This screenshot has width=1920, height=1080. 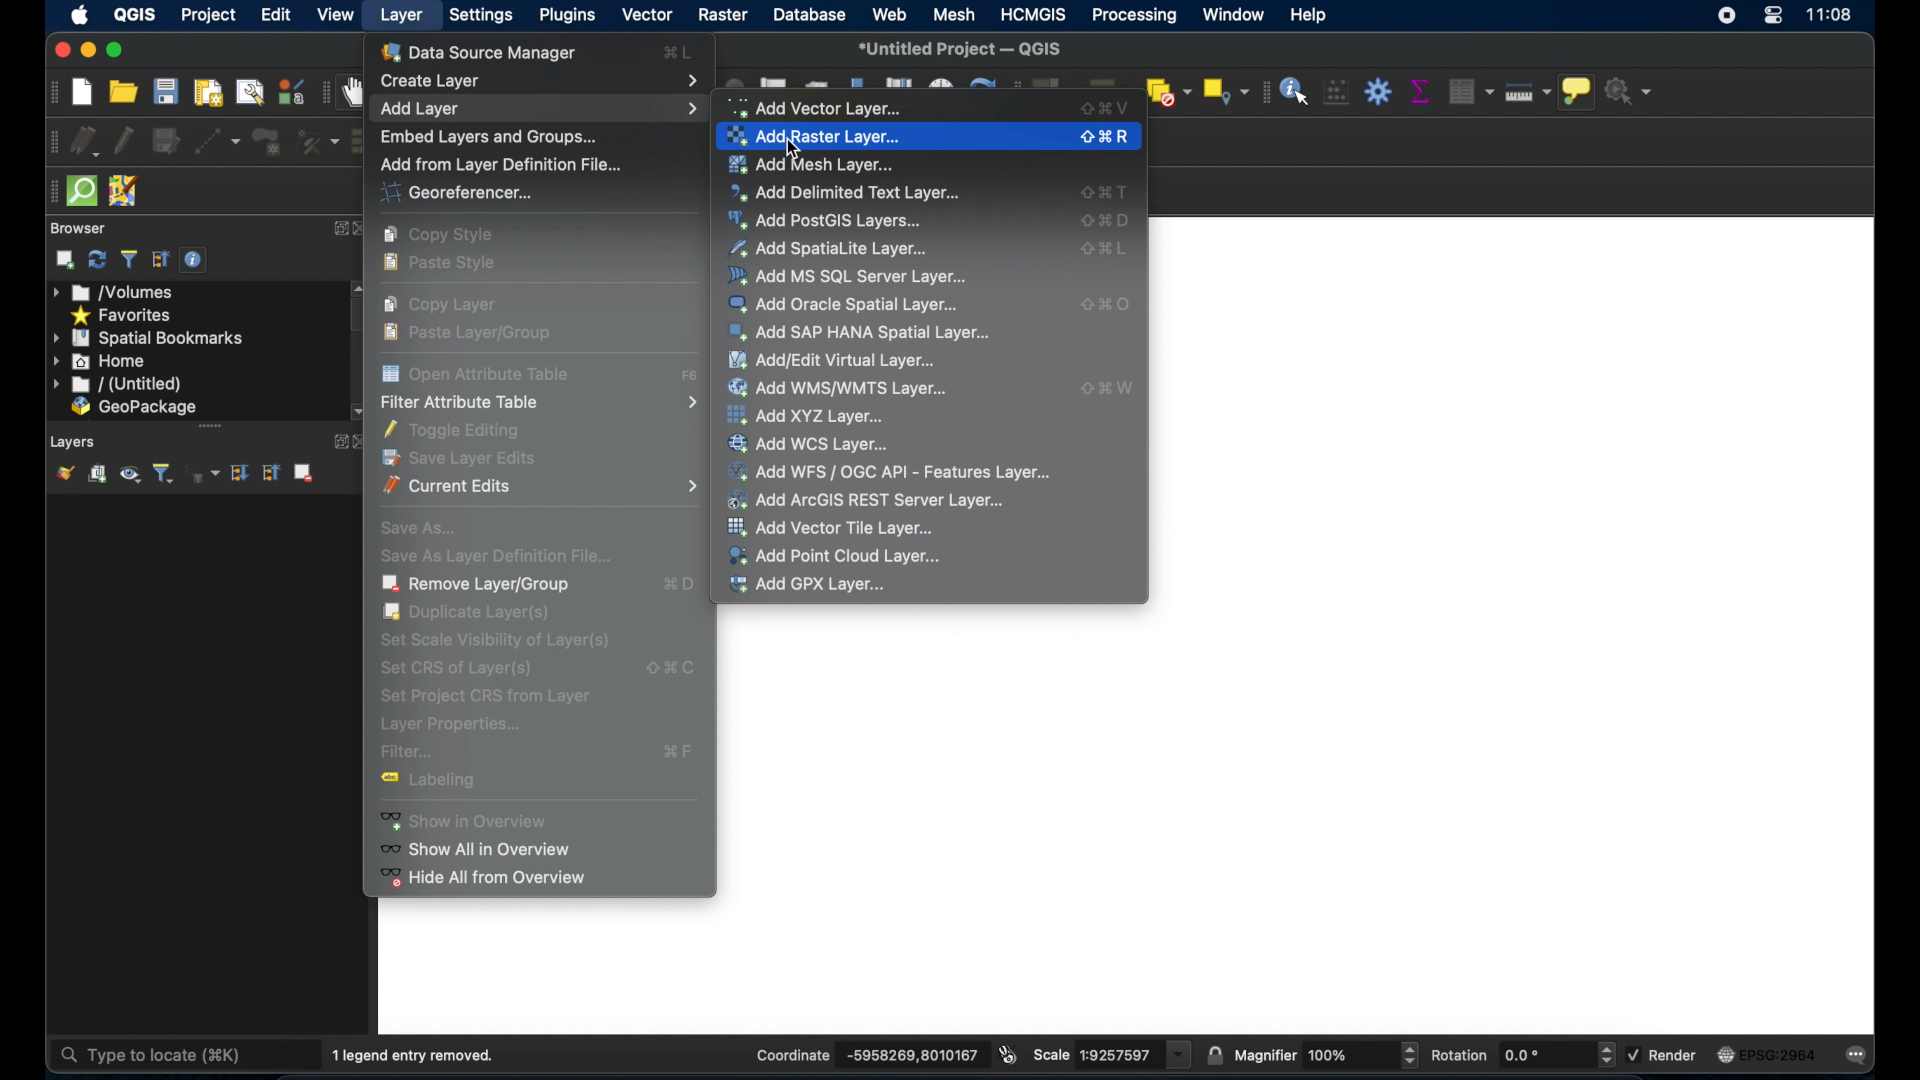 I want to click on paste layer/group, so click(x=472, y=332).